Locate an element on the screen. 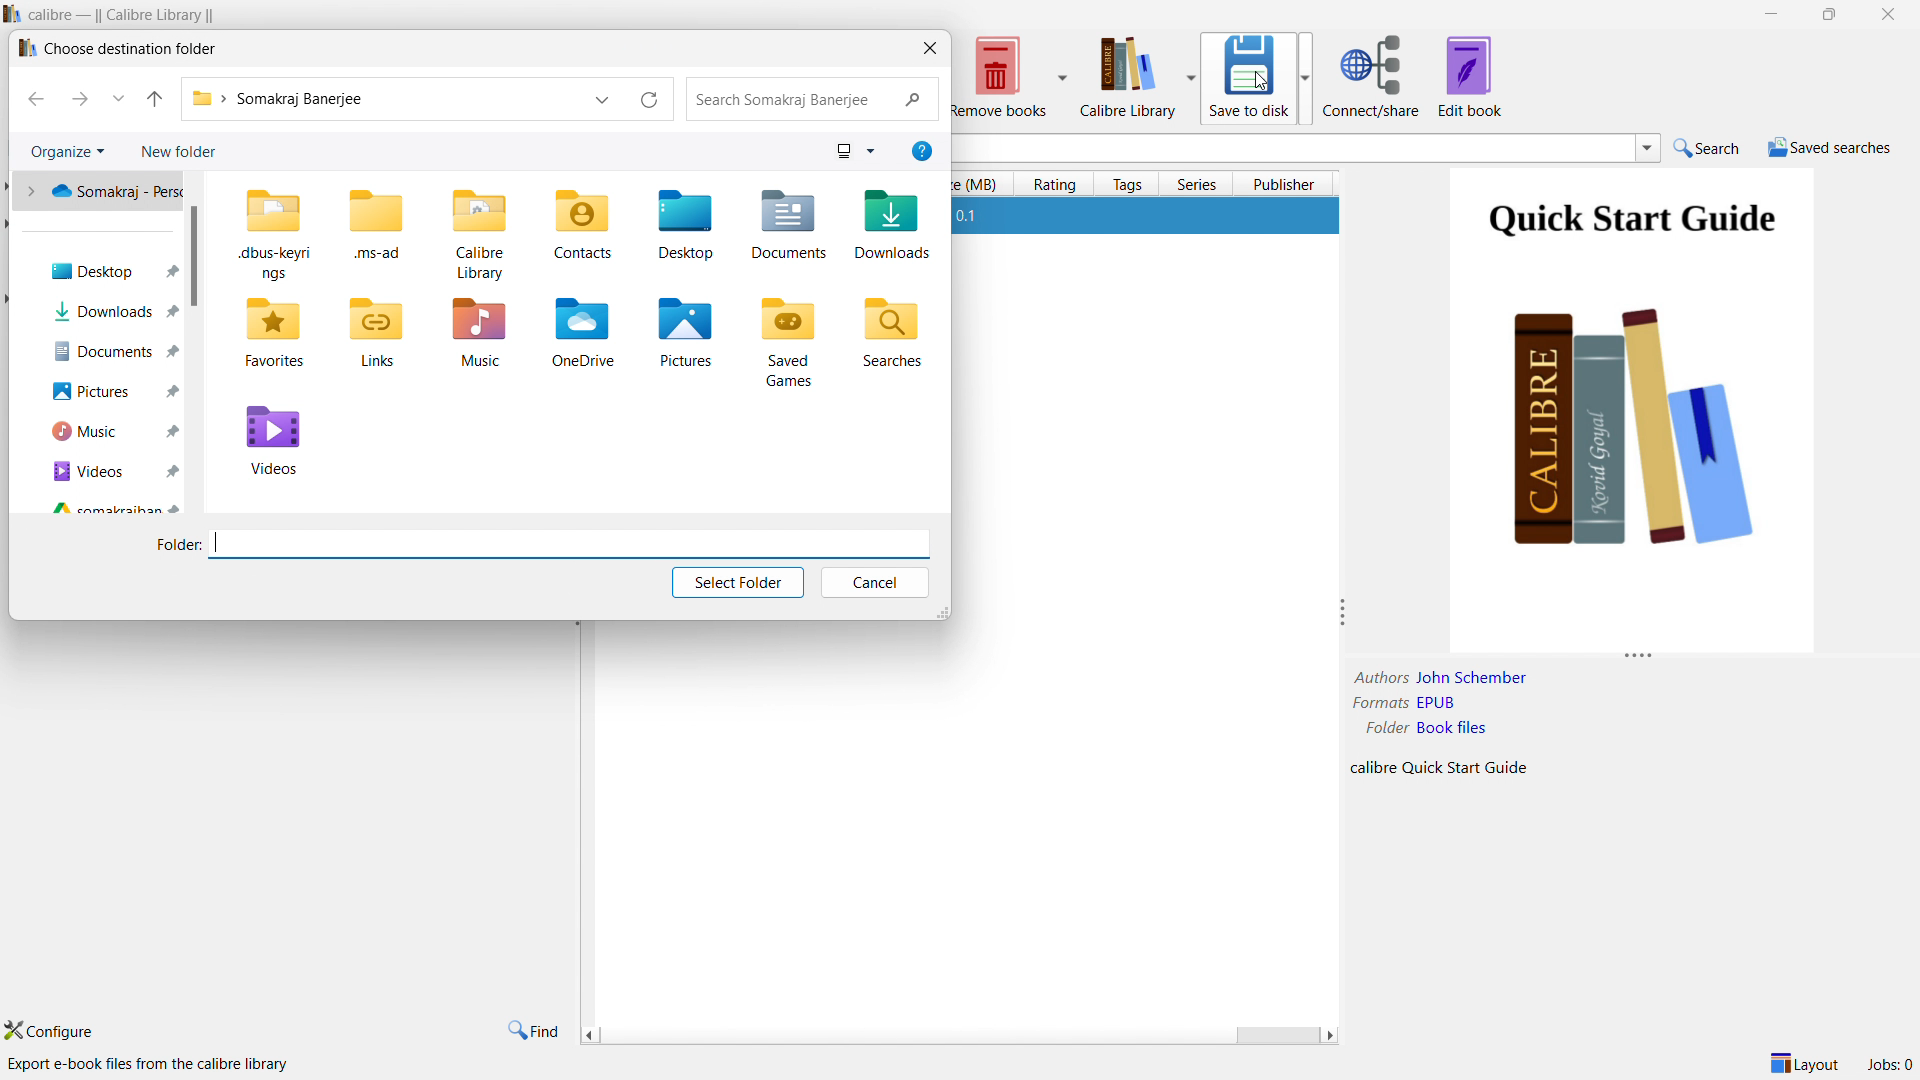 This screenshot has height=1080, width=1920. Links is located at coordinates (375, 336).